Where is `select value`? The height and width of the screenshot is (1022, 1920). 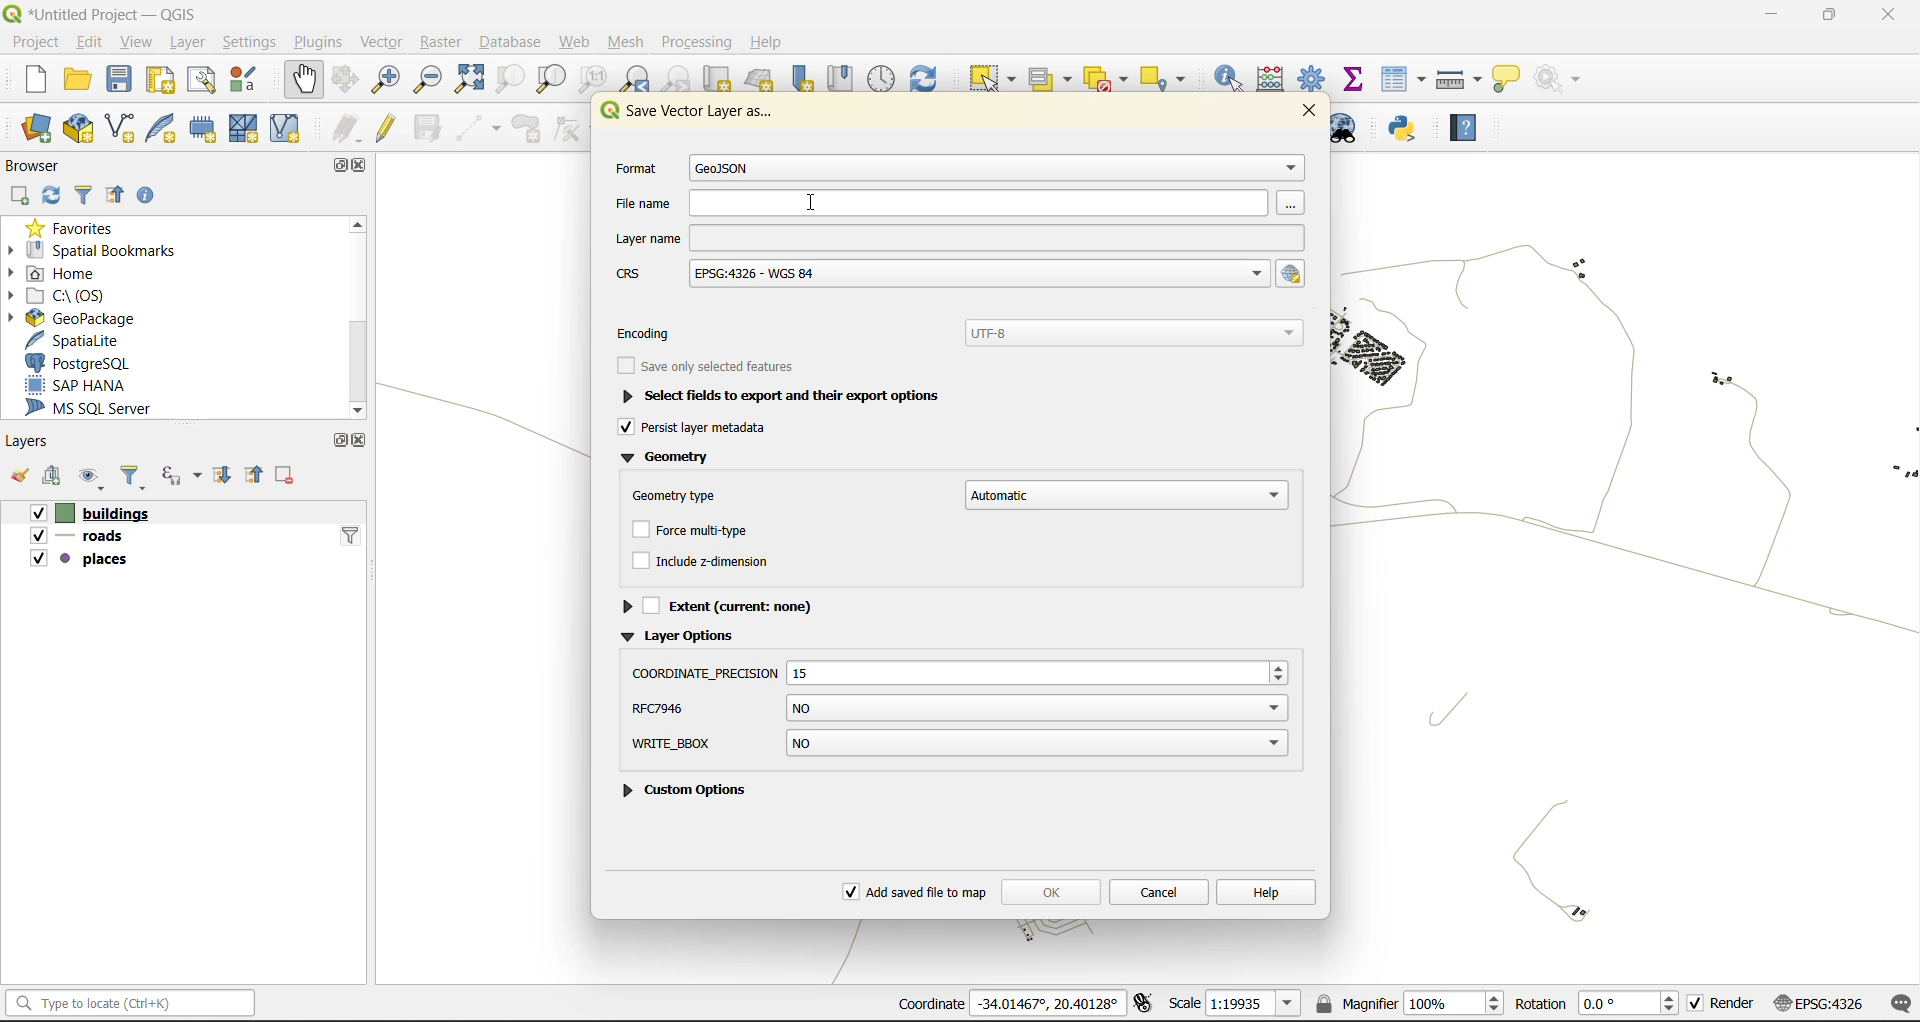 select value is located at coordinates (1052, 79).